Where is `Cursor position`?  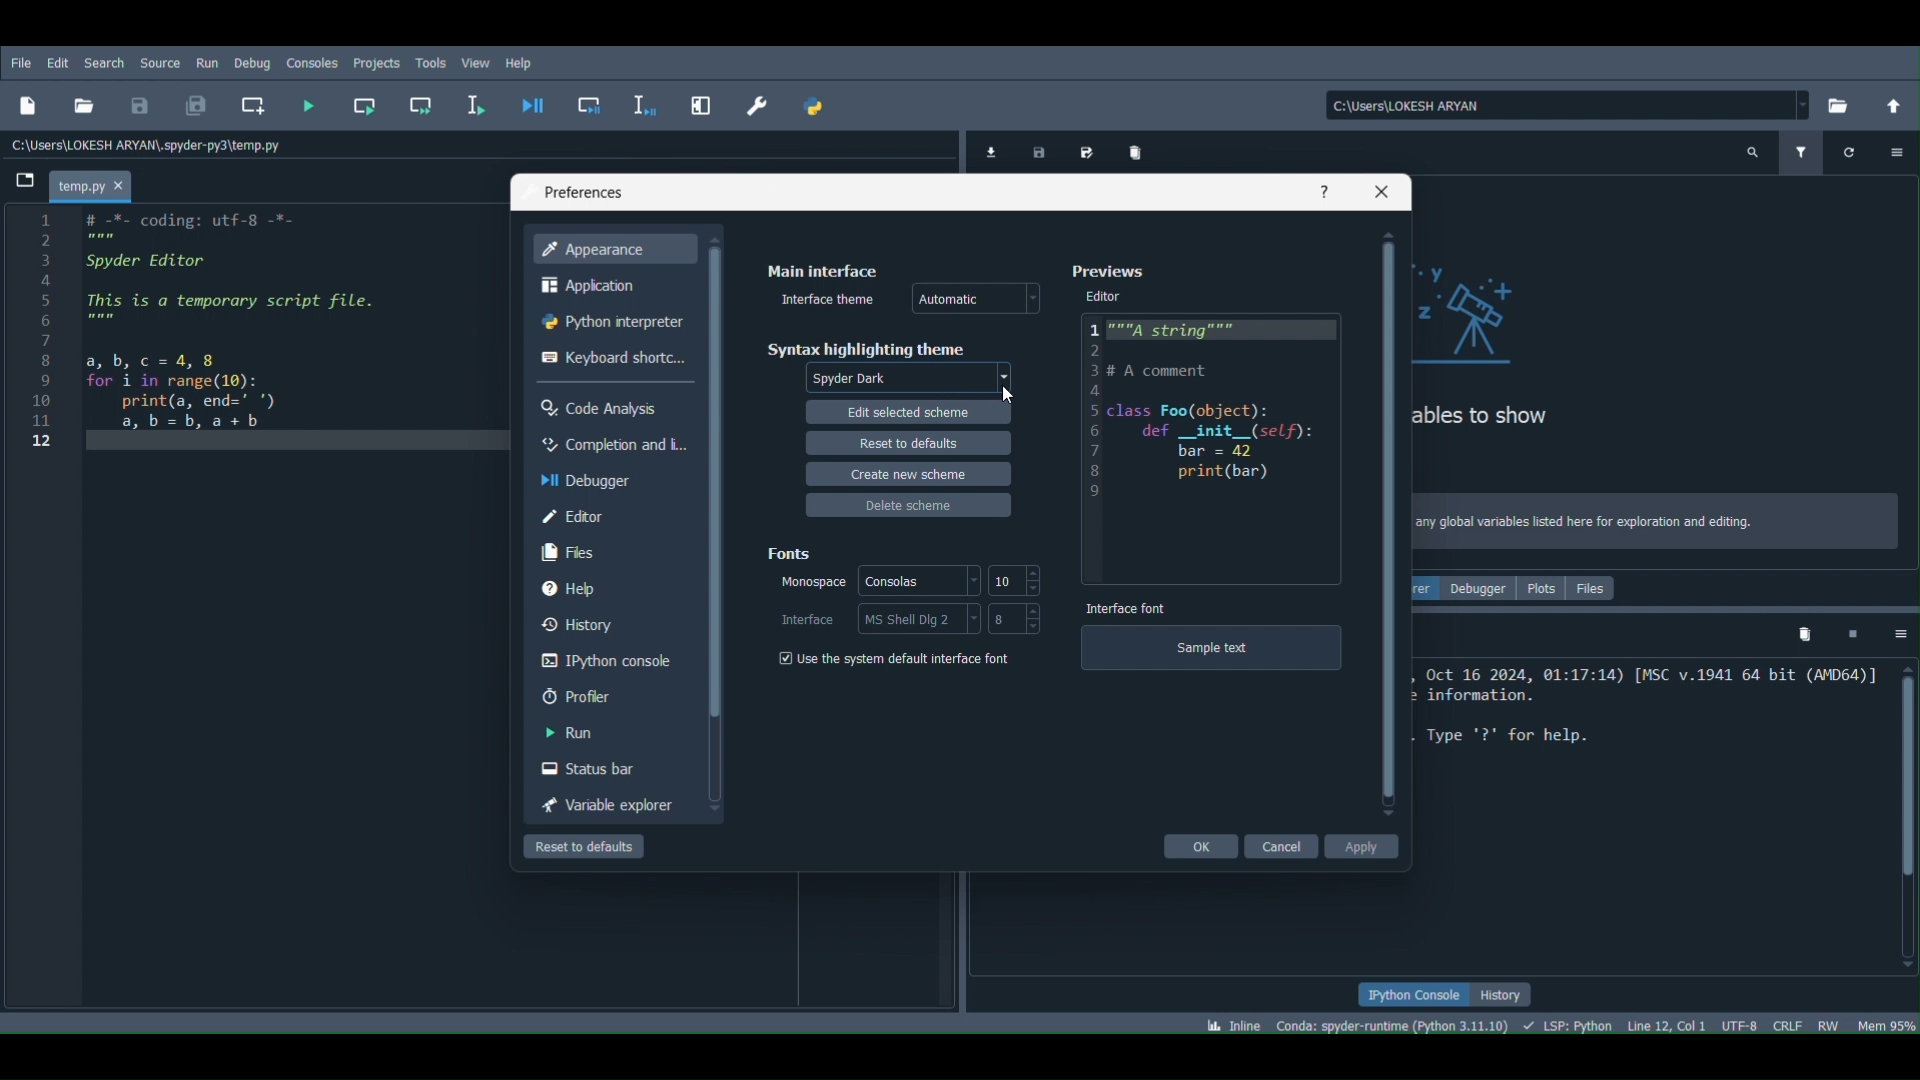 Cursor position is located at coordinates (1666, 1022).